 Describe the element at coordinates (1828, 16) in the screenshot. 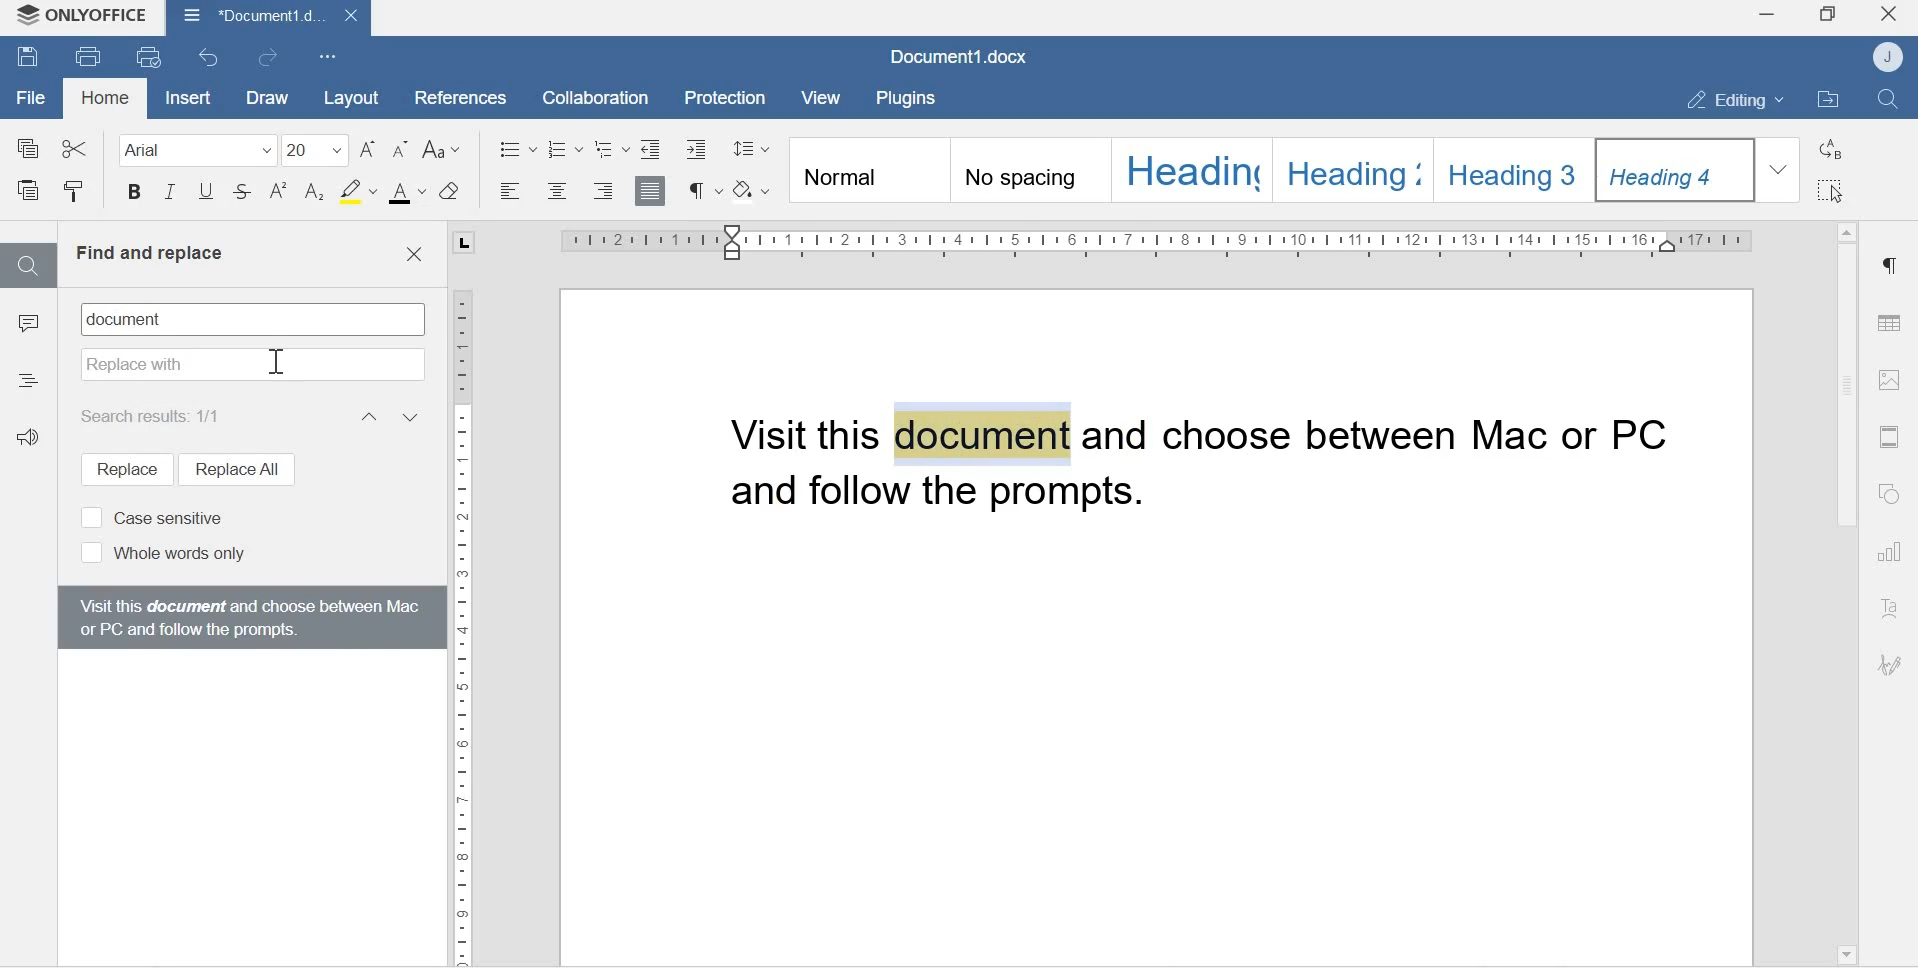

I see `Maximize` at that location.